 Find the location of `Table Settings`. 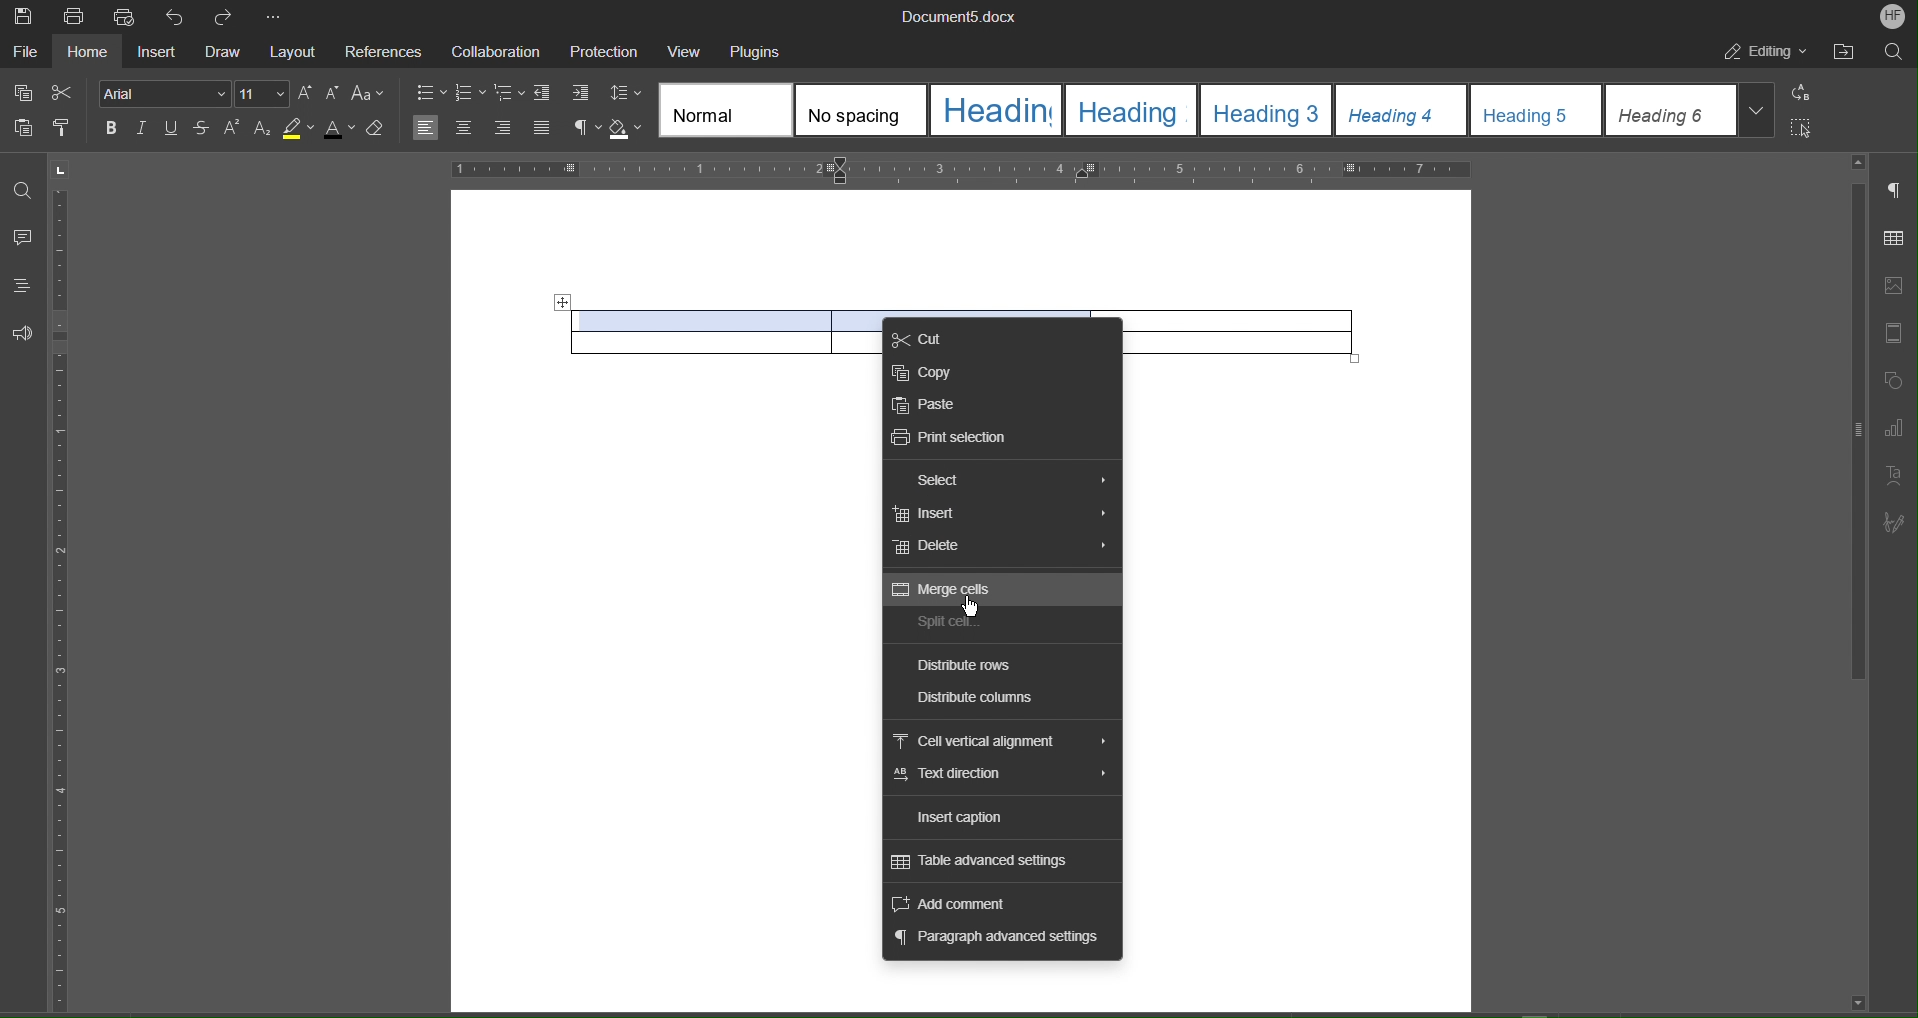

Table Settings is located at coordinates (1896, 237).